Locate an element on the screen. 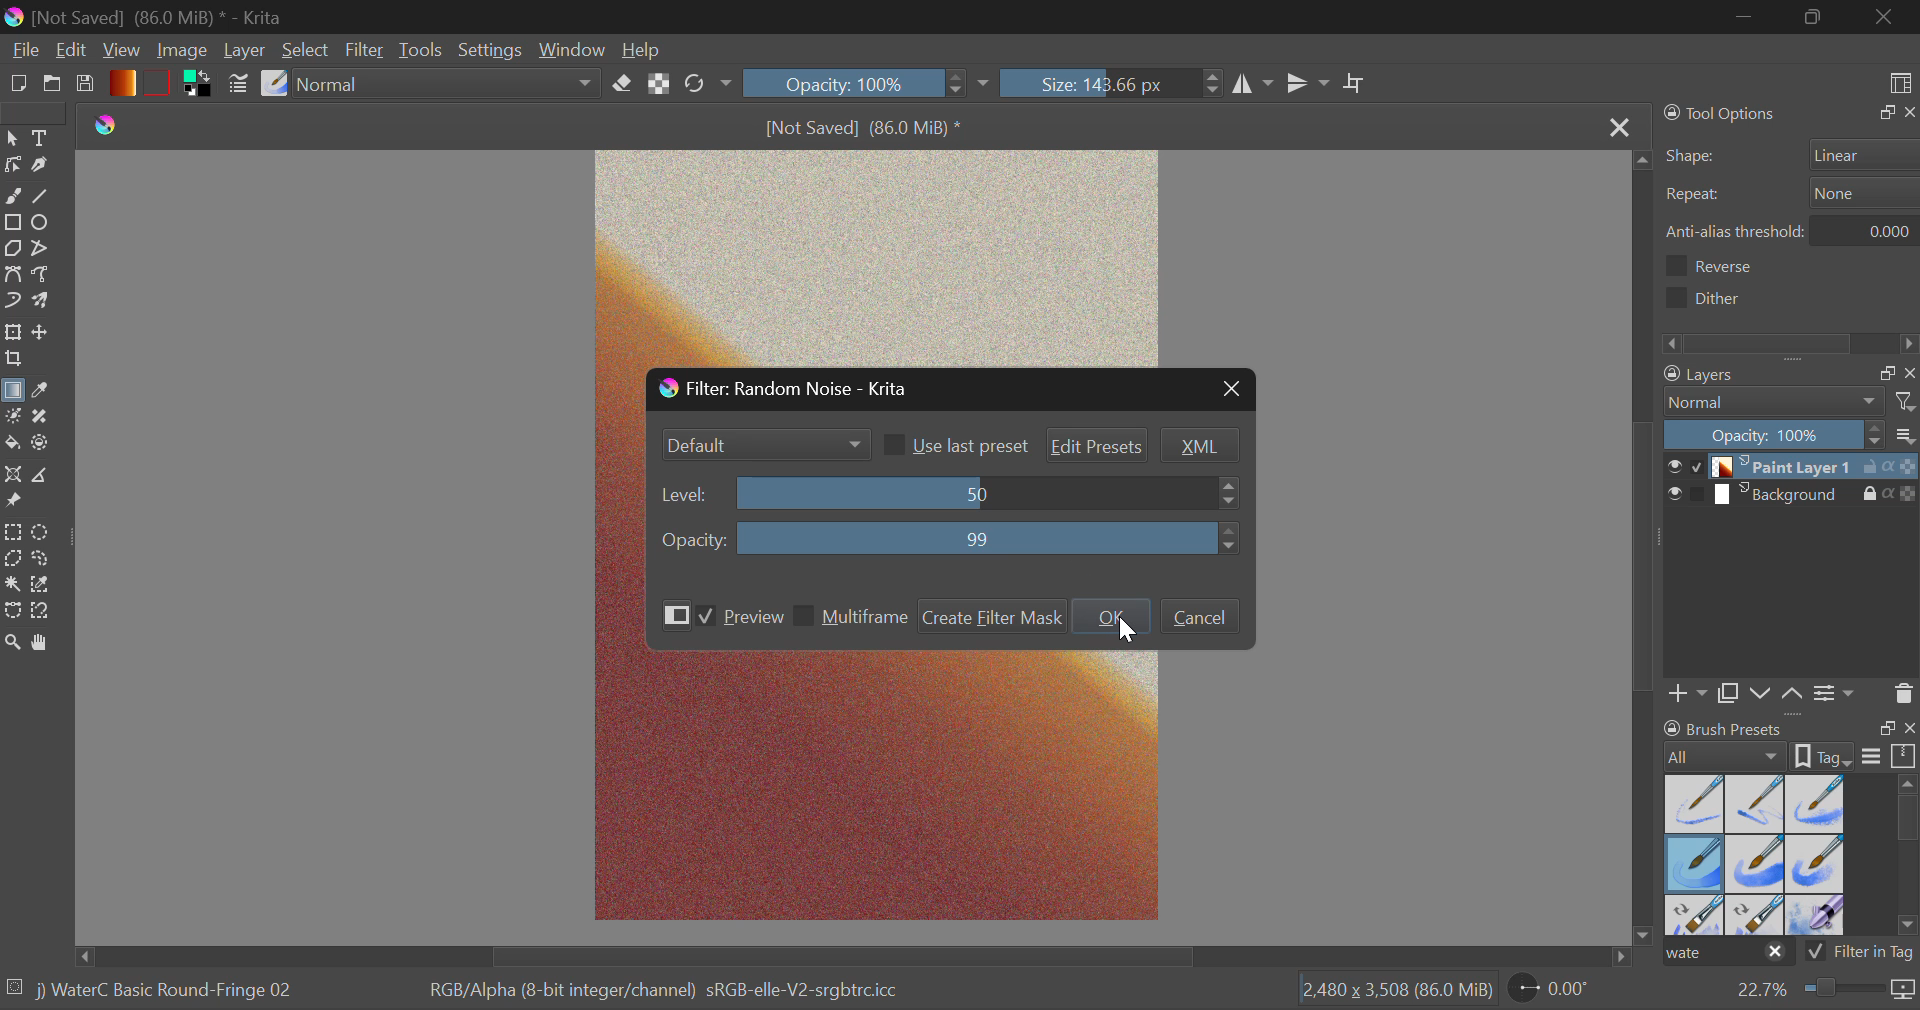 This screenshot has width=1920, height=1010. Bezier Curve is located at coordinates (12, 274).